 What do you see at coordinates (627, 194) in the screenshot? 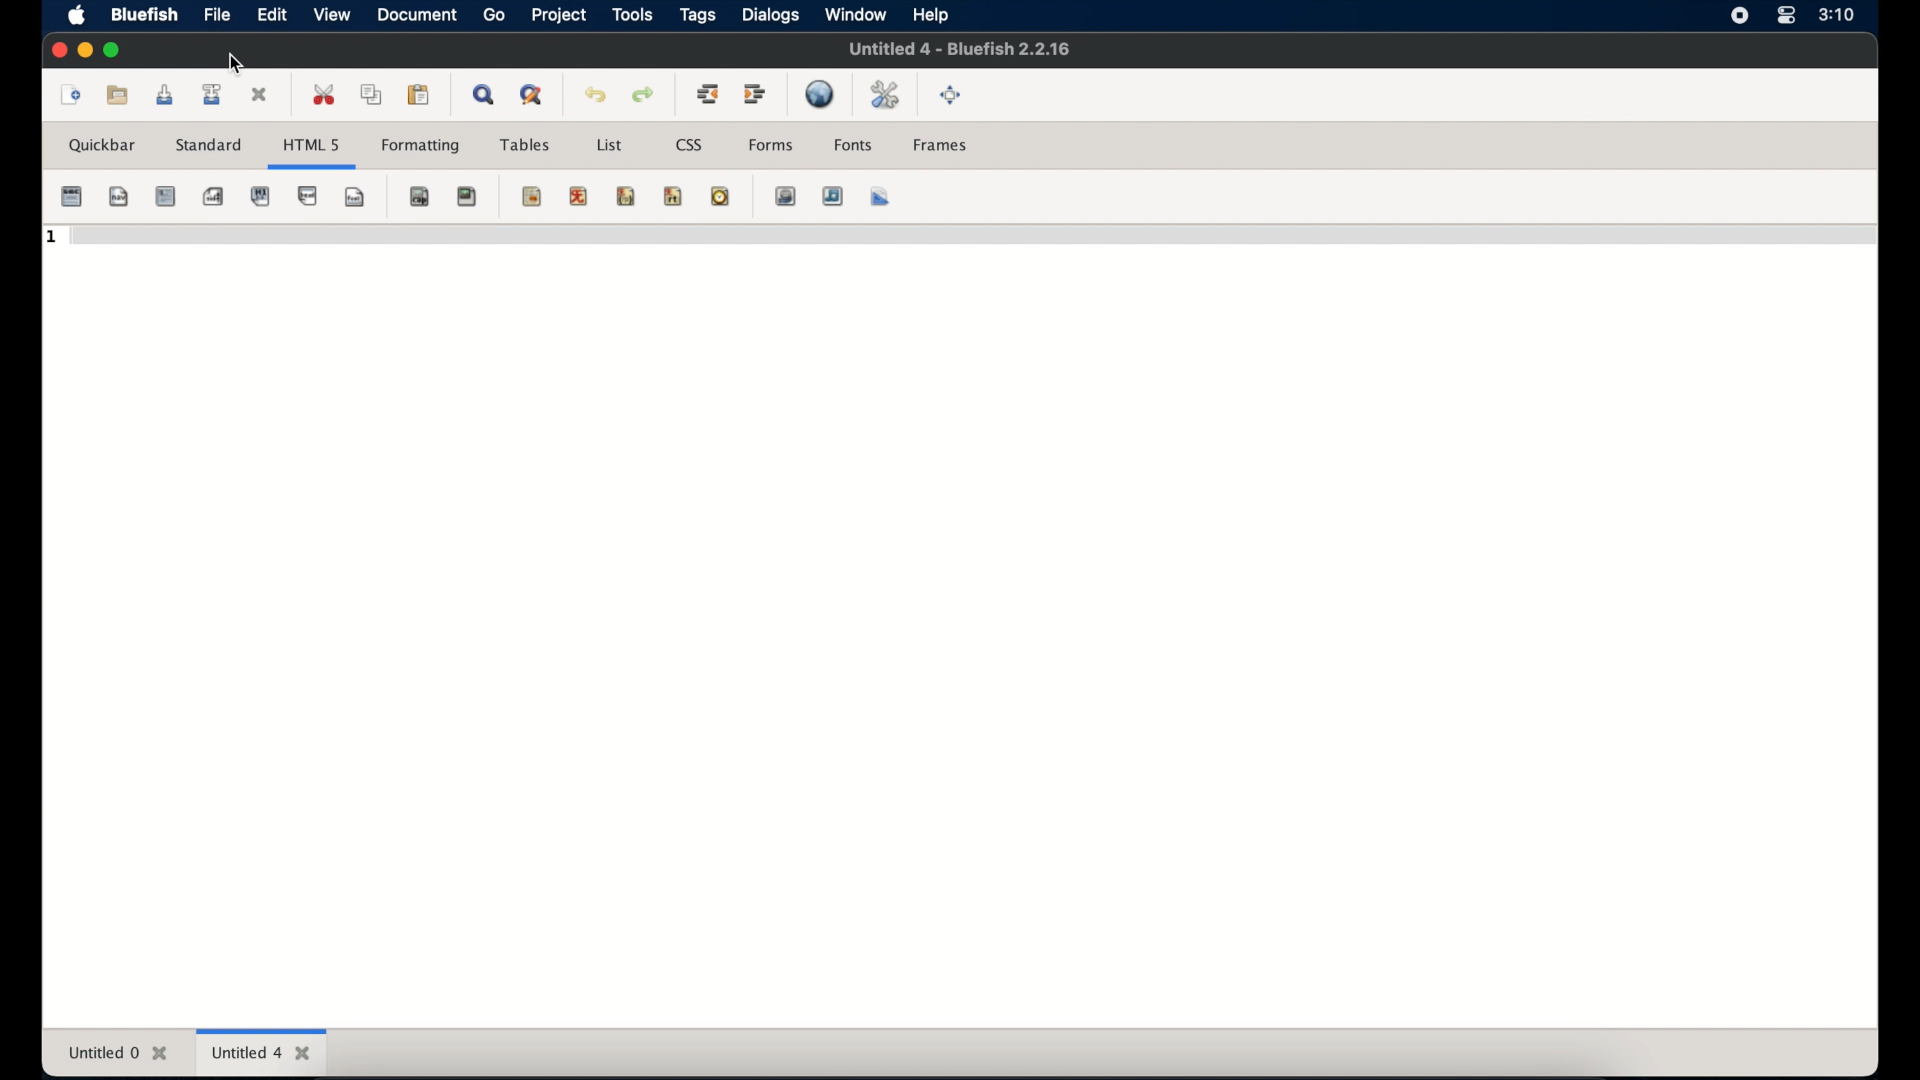
I see `right justify` at bounding box center [627, 194].